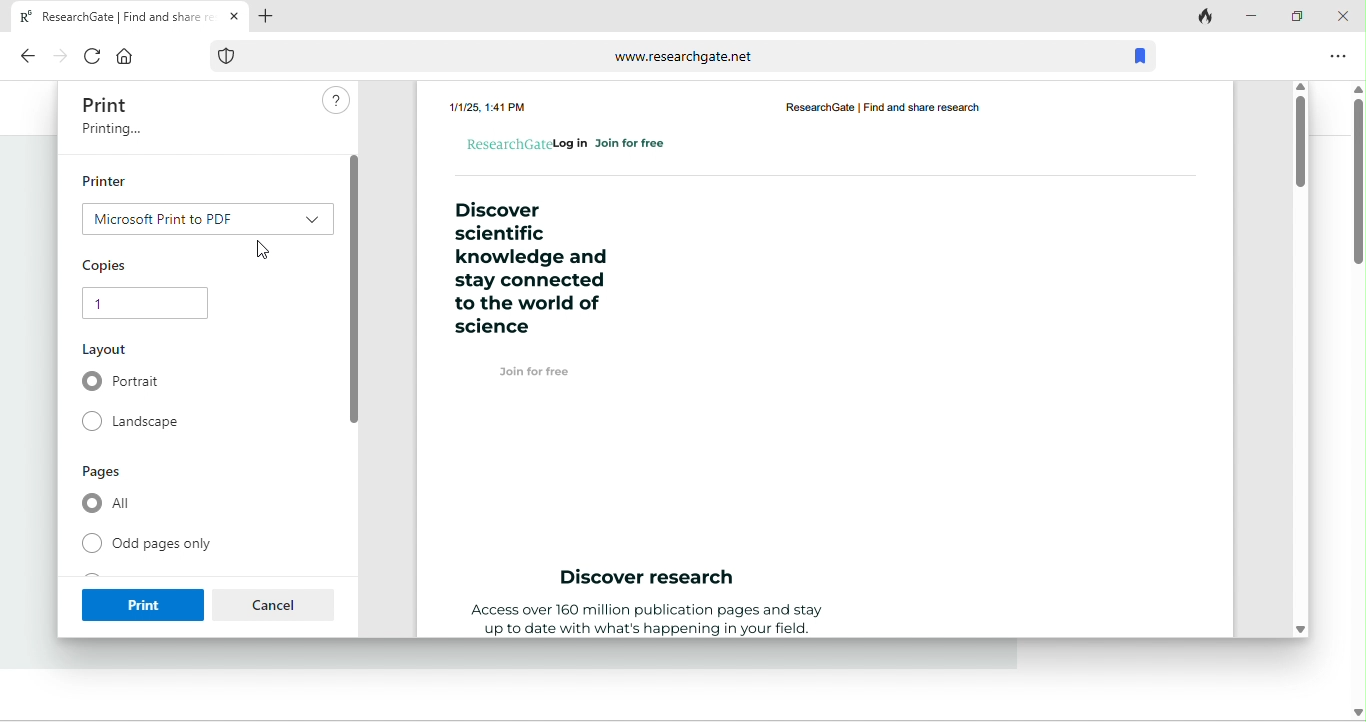 The image size is (1366, 722). Describe the element at coordinates (142, 304) in the screenshot. I see `1` at that location.